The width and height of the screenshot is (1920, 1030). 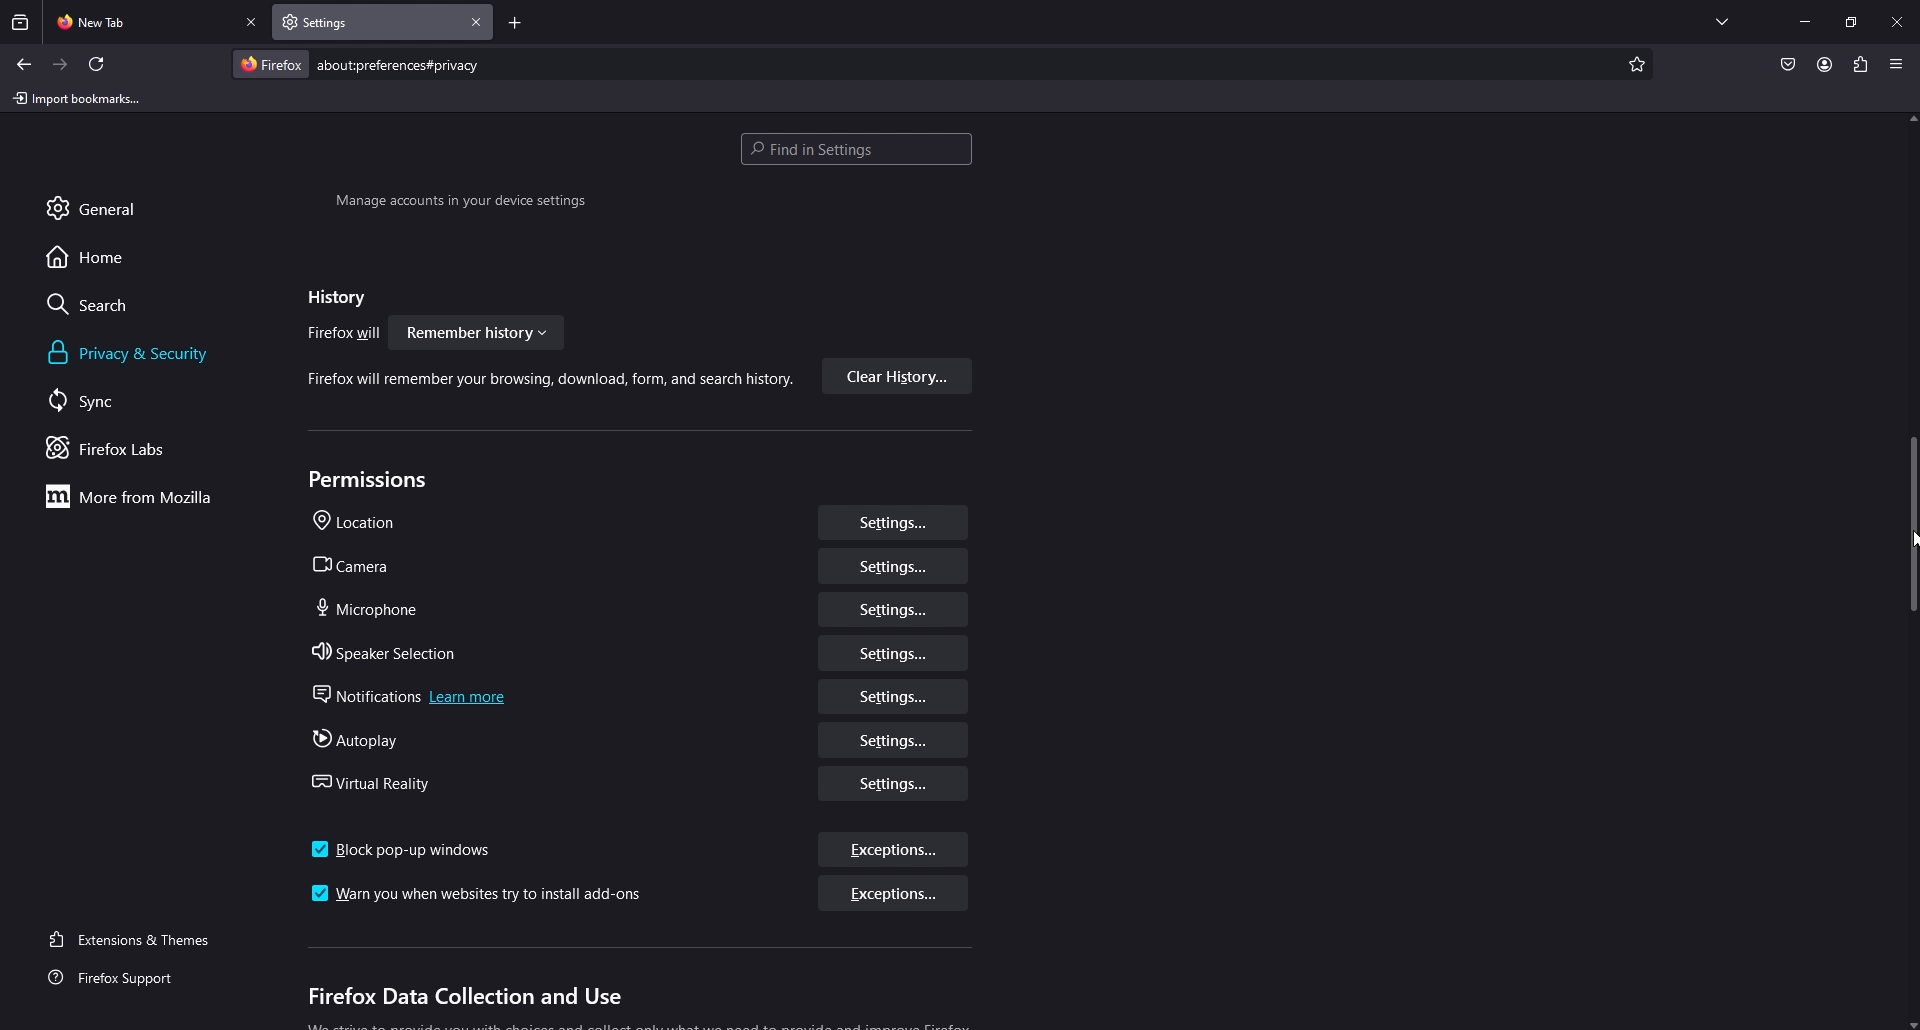 What do you see at coordinates (477, 22) in the screenshot?
I see `close tab` at bounding box center [477, 22].